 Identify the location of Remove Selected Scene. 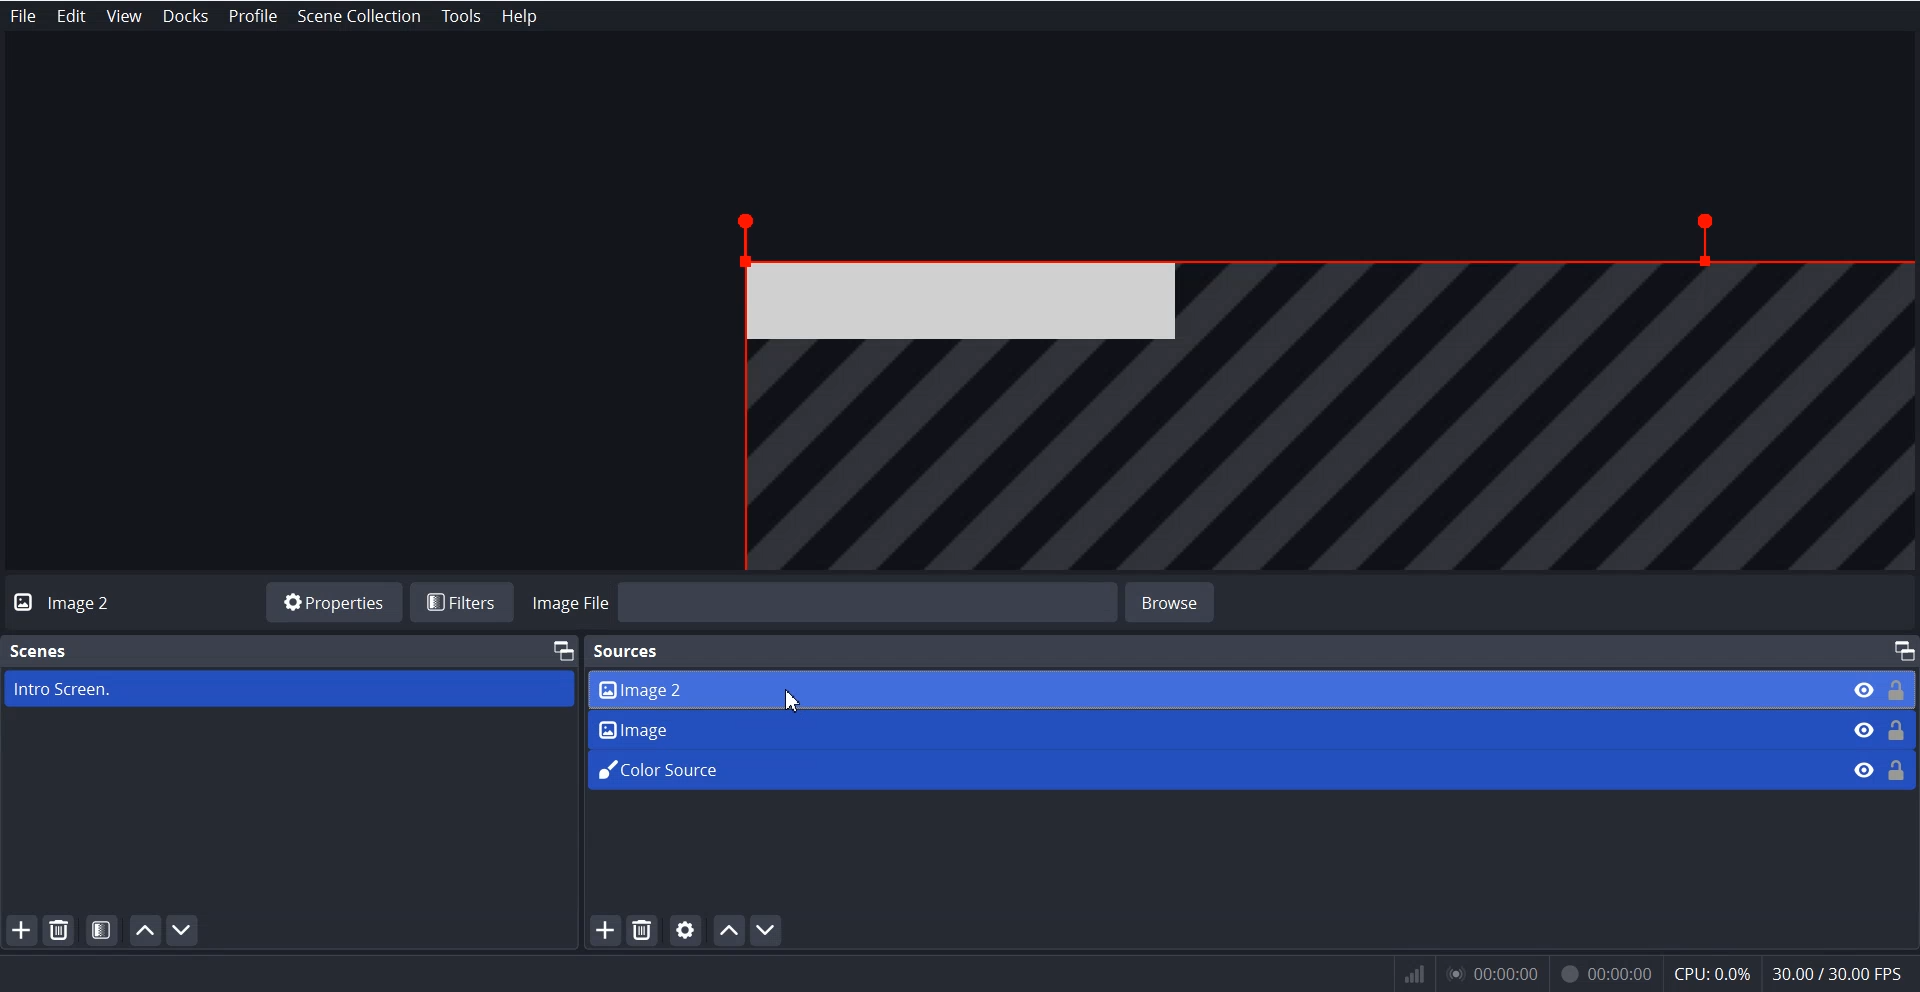
(61, 930).